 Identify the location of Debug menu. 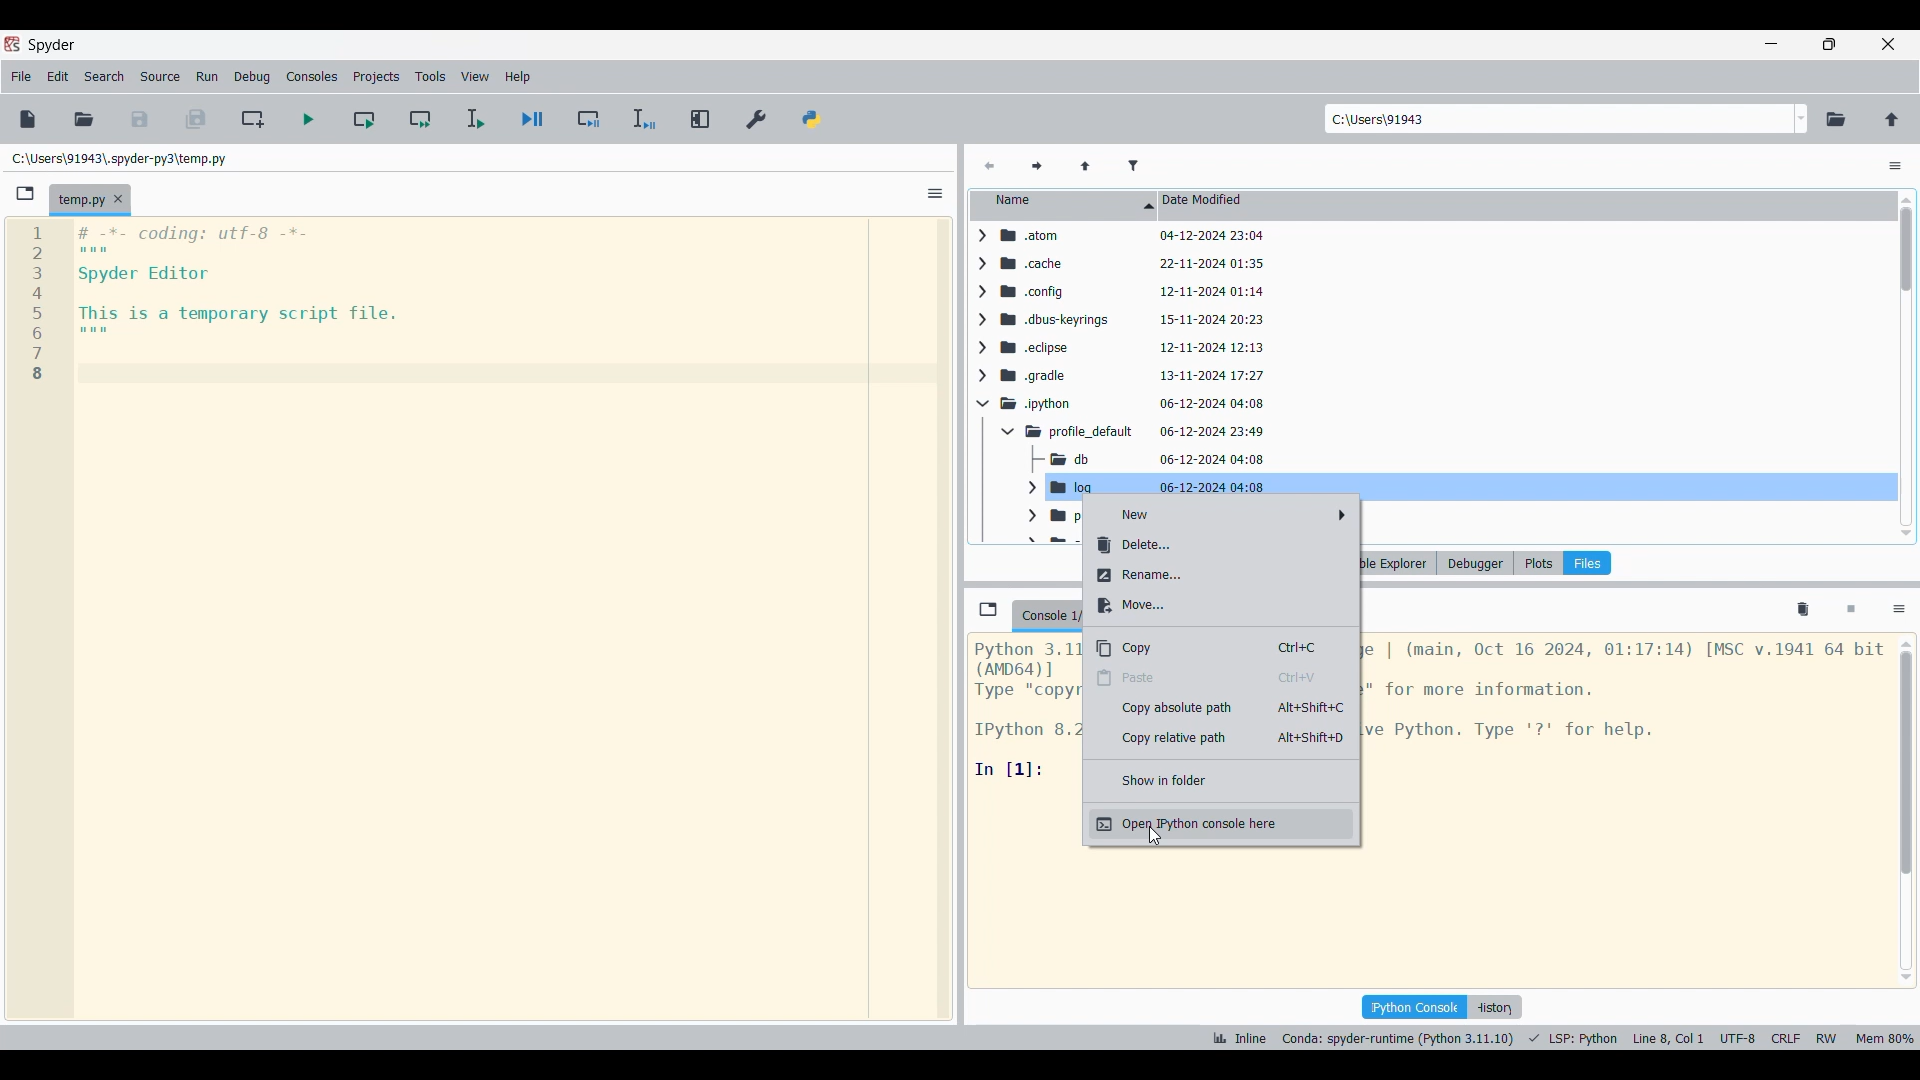
(253, 77).